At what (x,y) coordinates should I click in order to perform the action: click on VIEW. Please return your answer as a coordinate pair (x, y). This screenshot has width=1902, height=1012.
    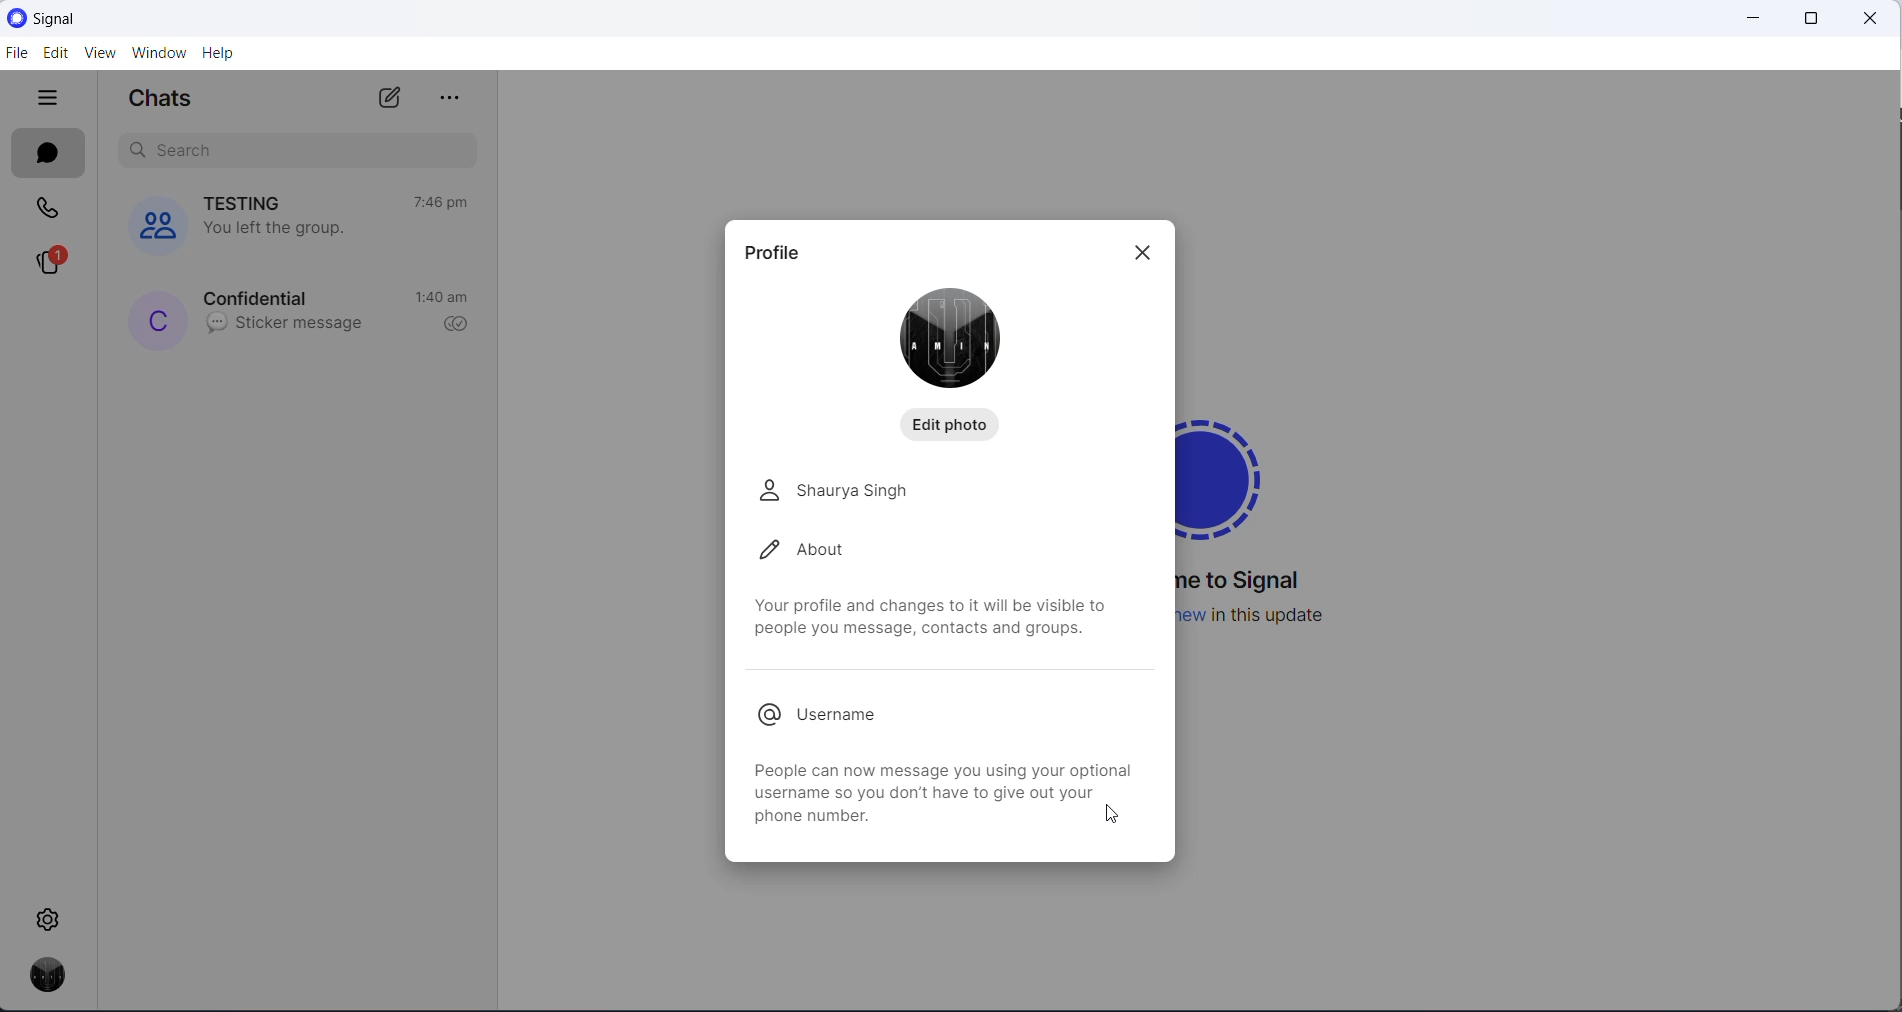
    Looking at the image, I should click on (97, 55).